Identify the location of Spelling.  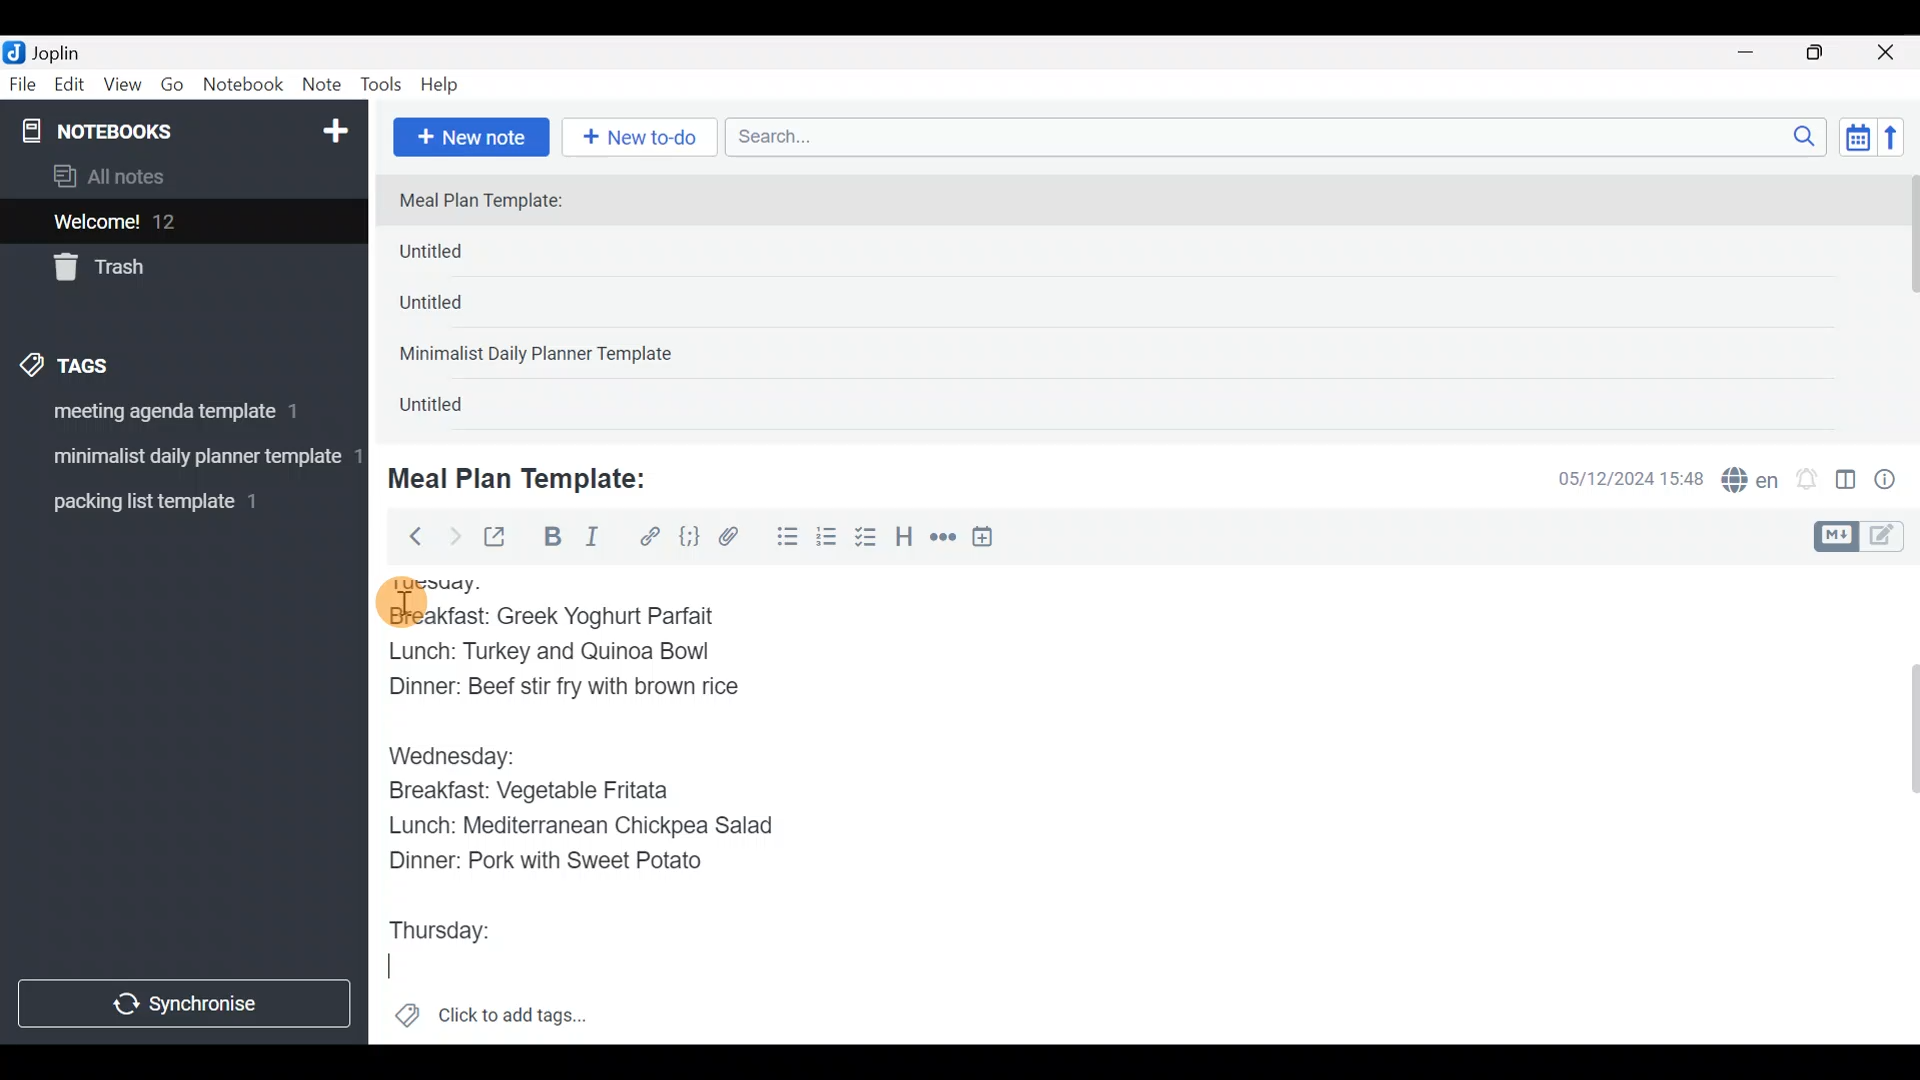
(1751, 482).